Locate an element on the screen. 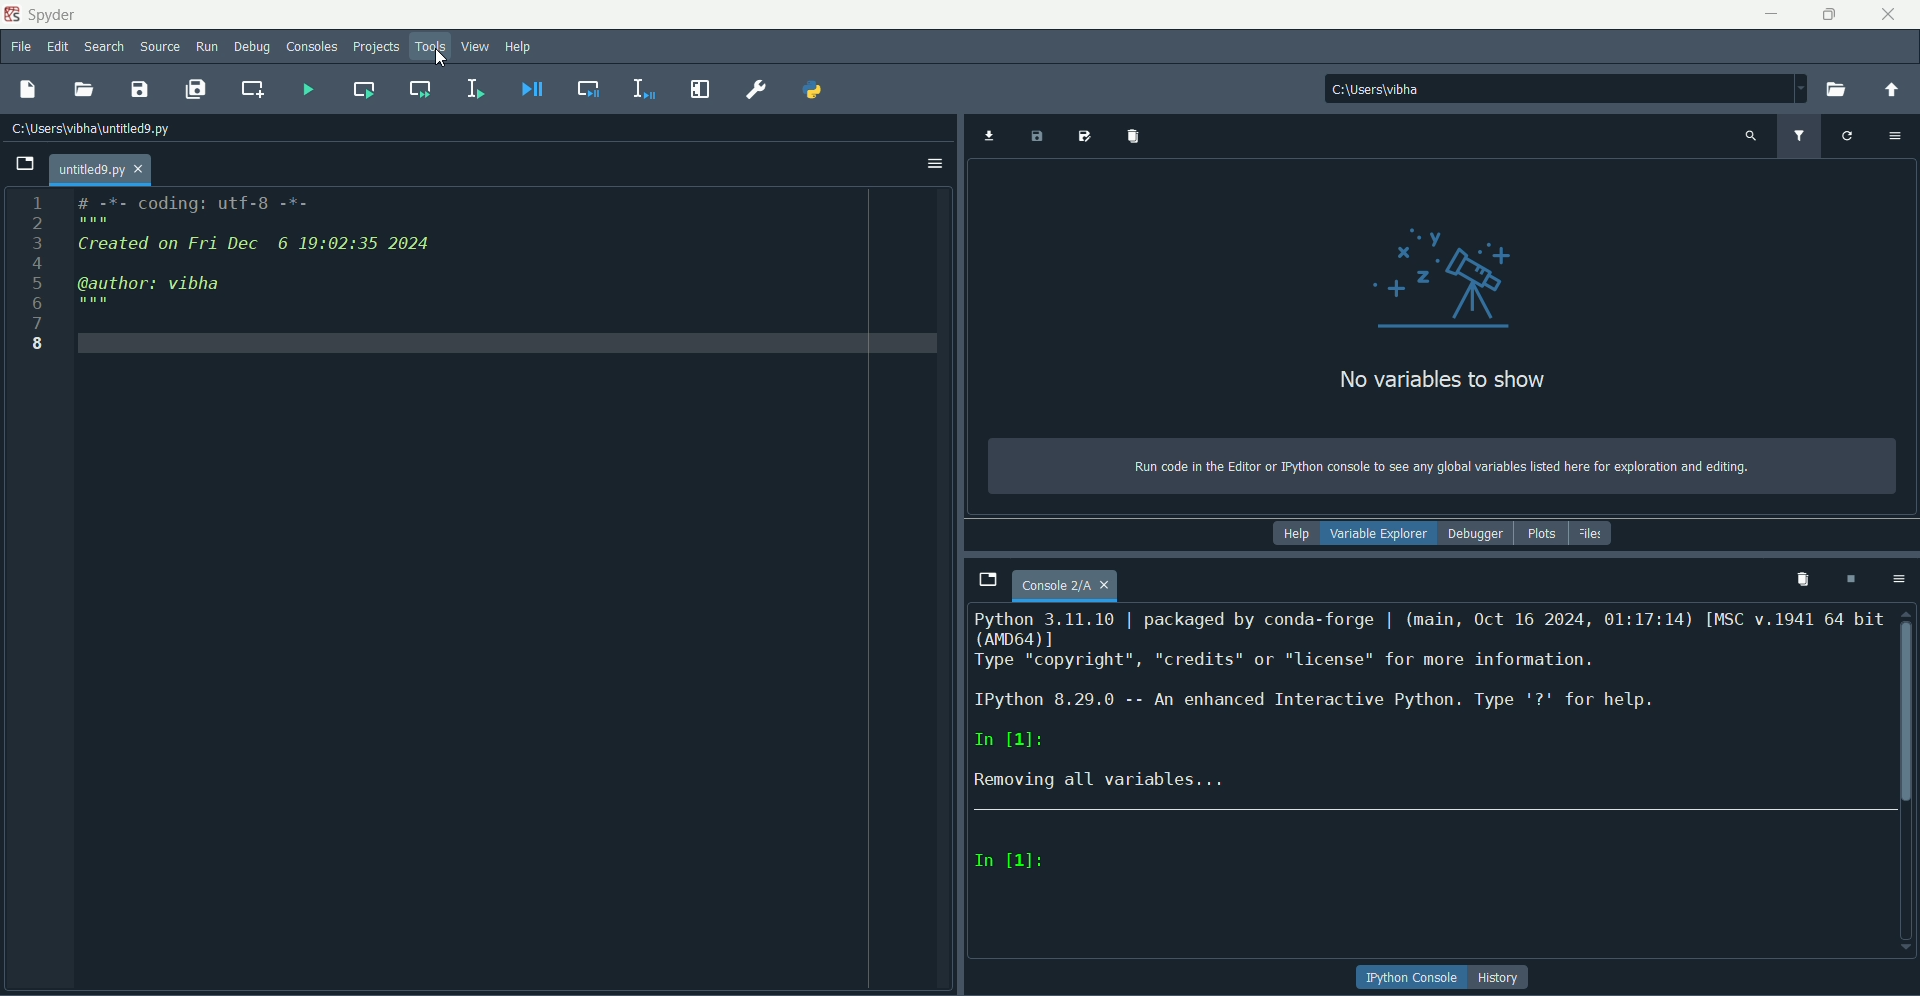 The width and height of the screenshot is (1920, 996). code is located at coordinates (257, 255).